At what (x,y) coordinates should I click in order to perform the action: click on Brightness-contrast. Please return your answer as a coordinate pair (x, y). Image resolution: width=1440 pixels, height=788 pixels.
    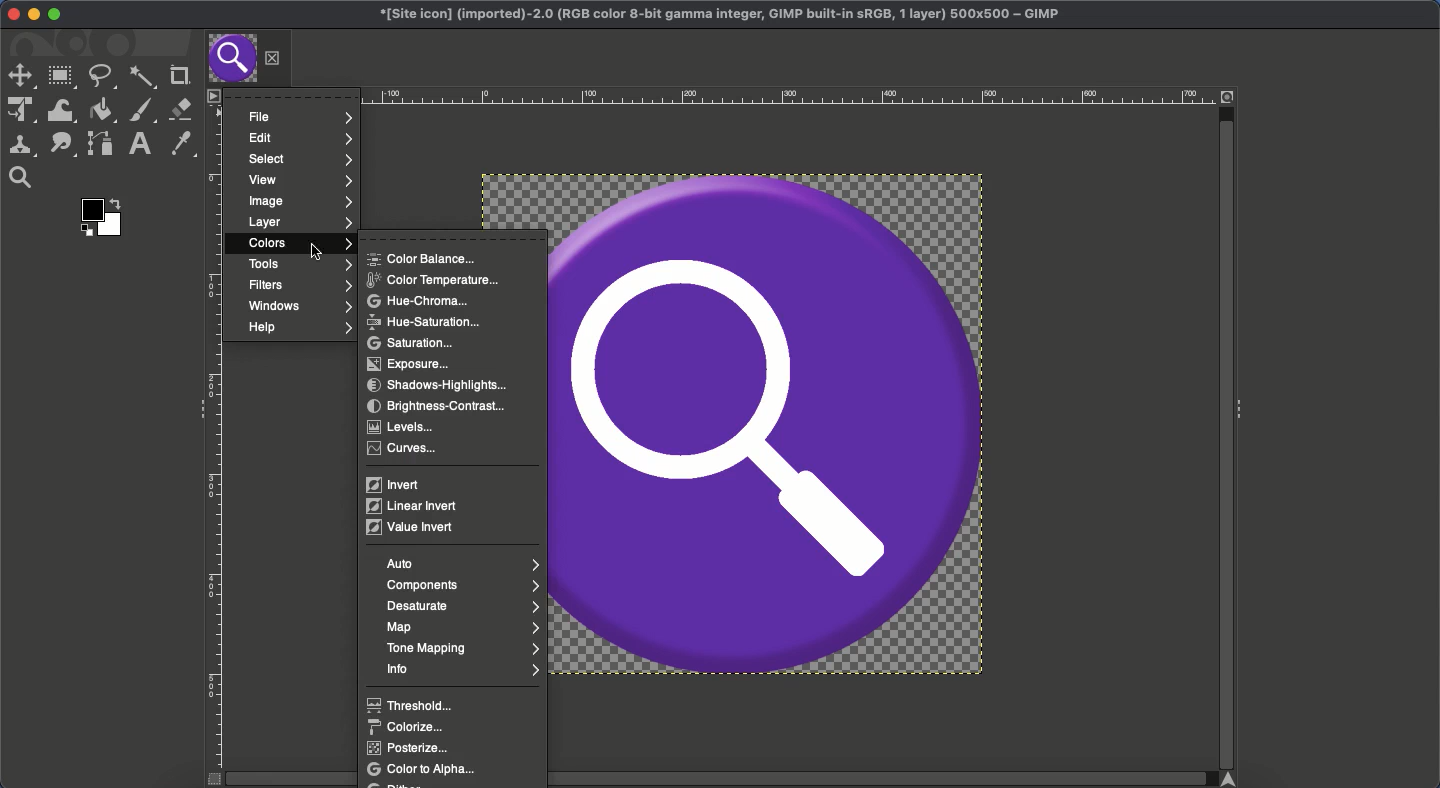
    Looking at the image, I should click on (441, 406).